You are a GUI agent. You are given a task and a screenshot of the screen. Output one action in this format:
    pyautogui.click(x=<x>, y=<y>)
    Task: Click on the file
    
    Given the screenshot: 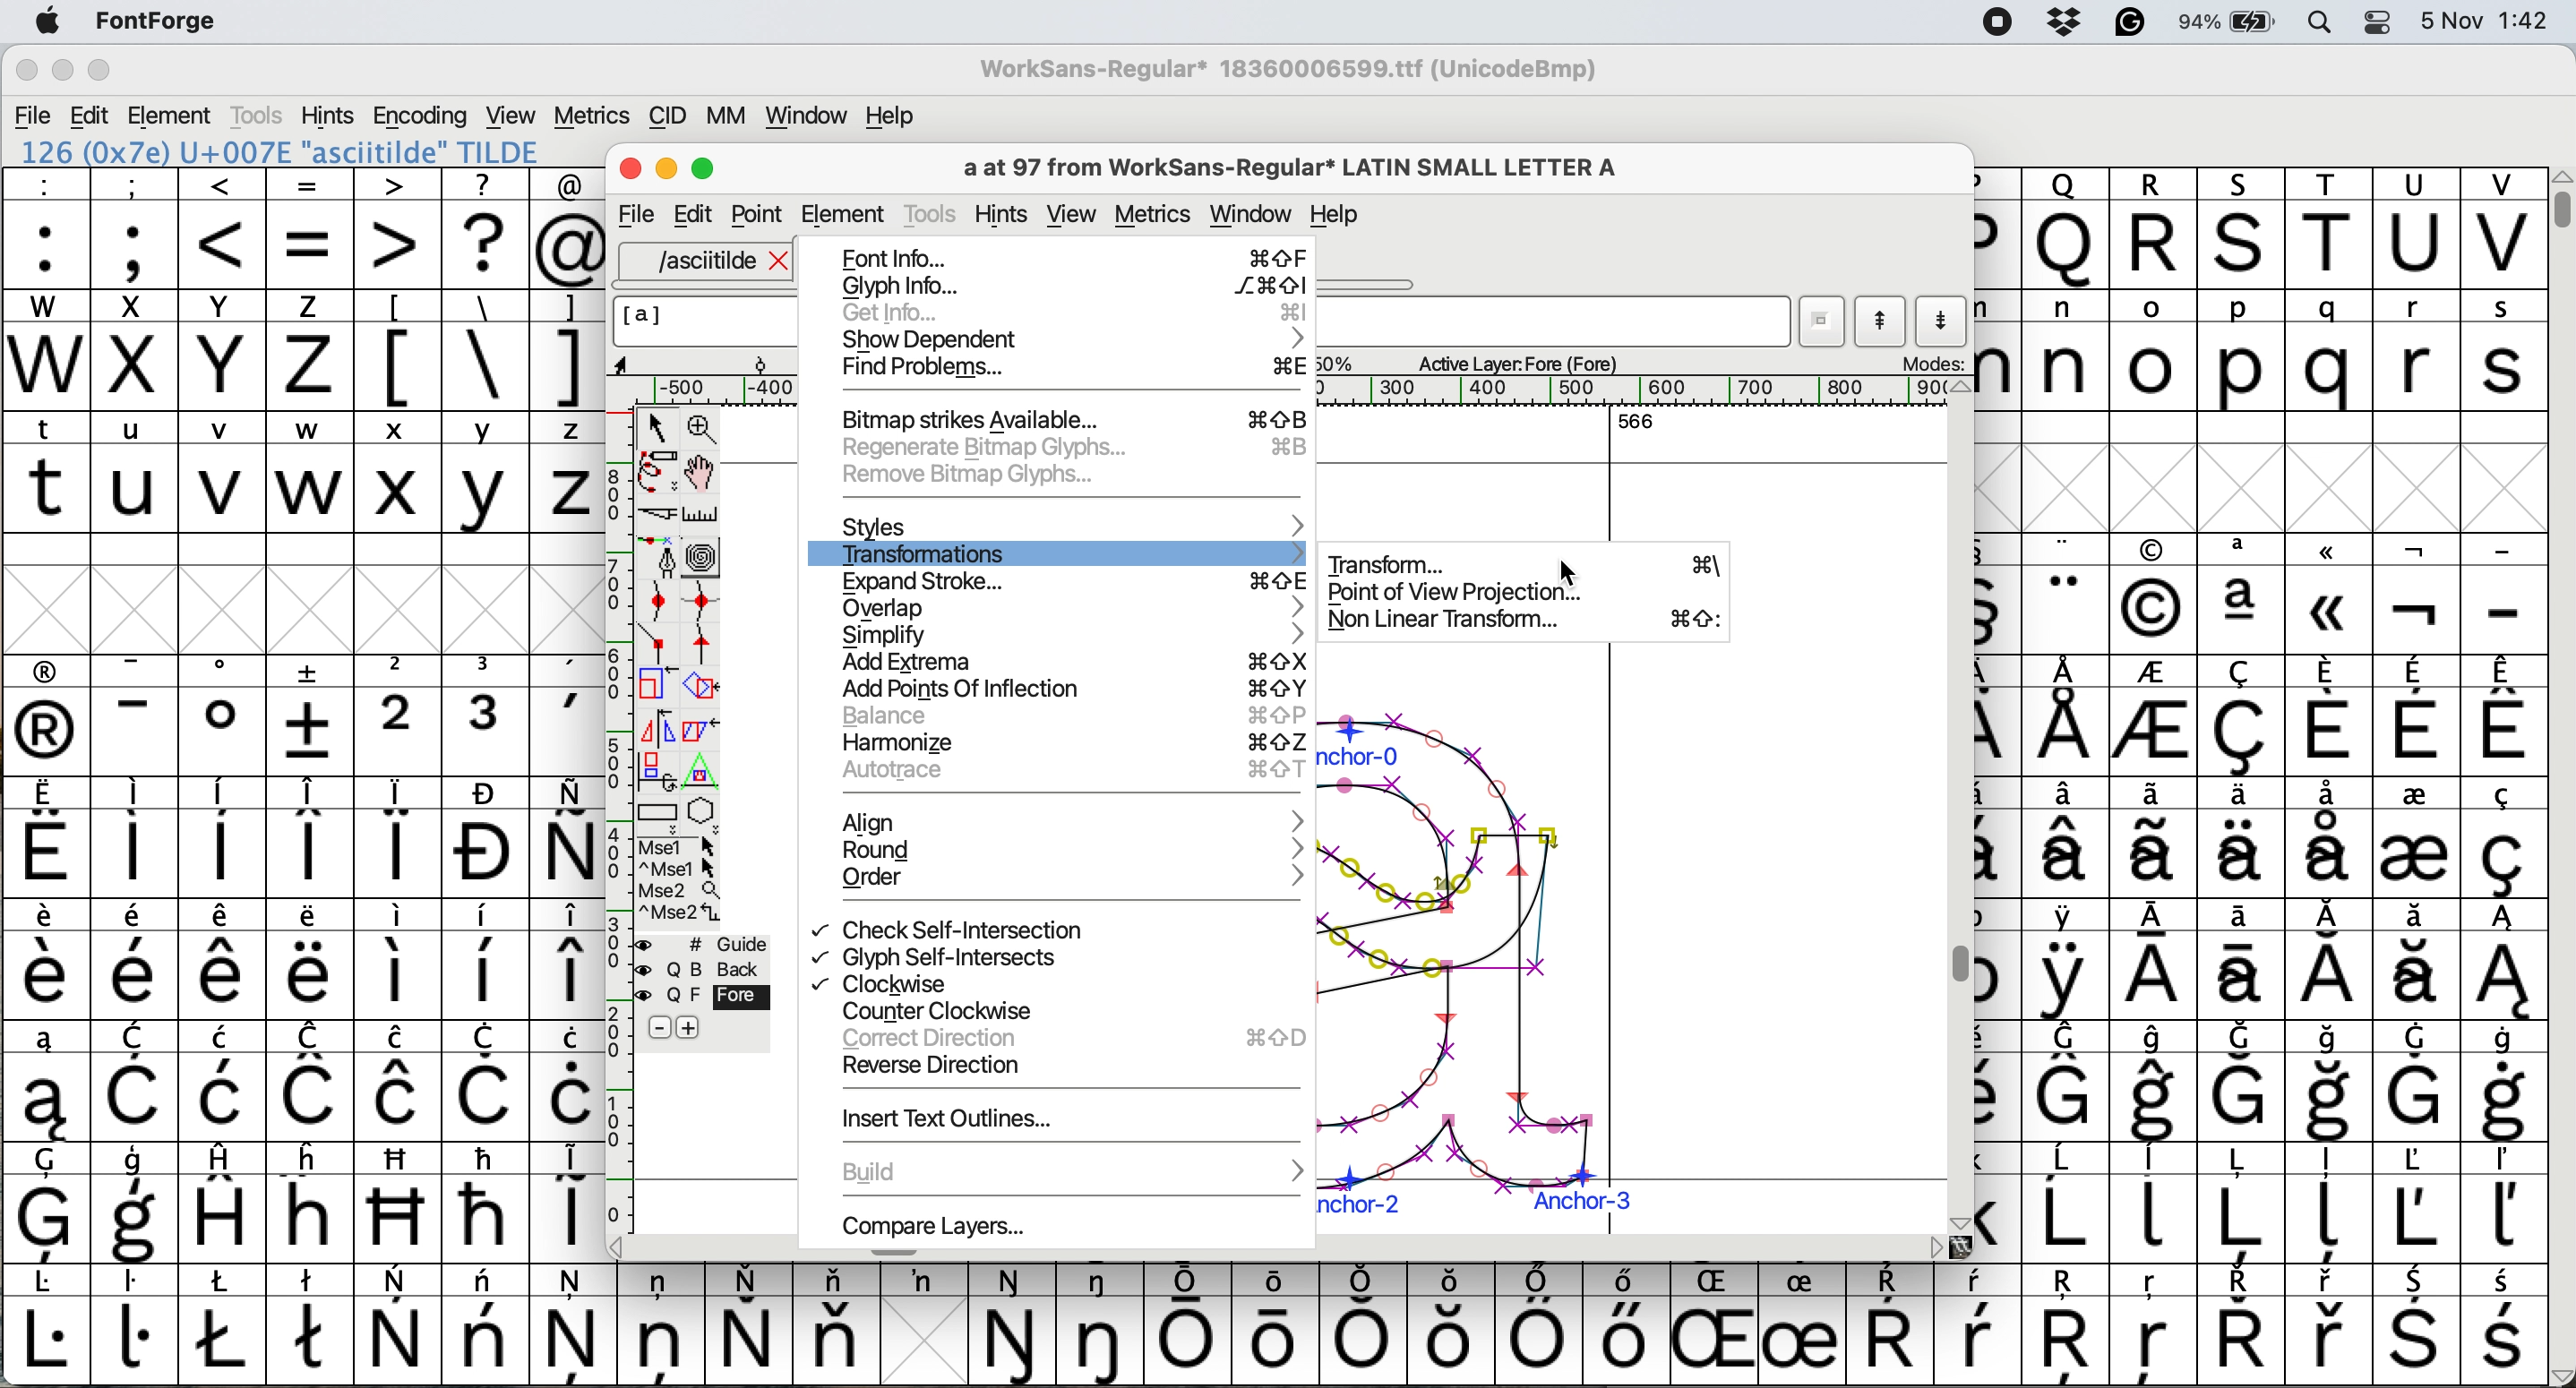 What is the action you would take?
    pyautogui.click(x=34, y=116)
    